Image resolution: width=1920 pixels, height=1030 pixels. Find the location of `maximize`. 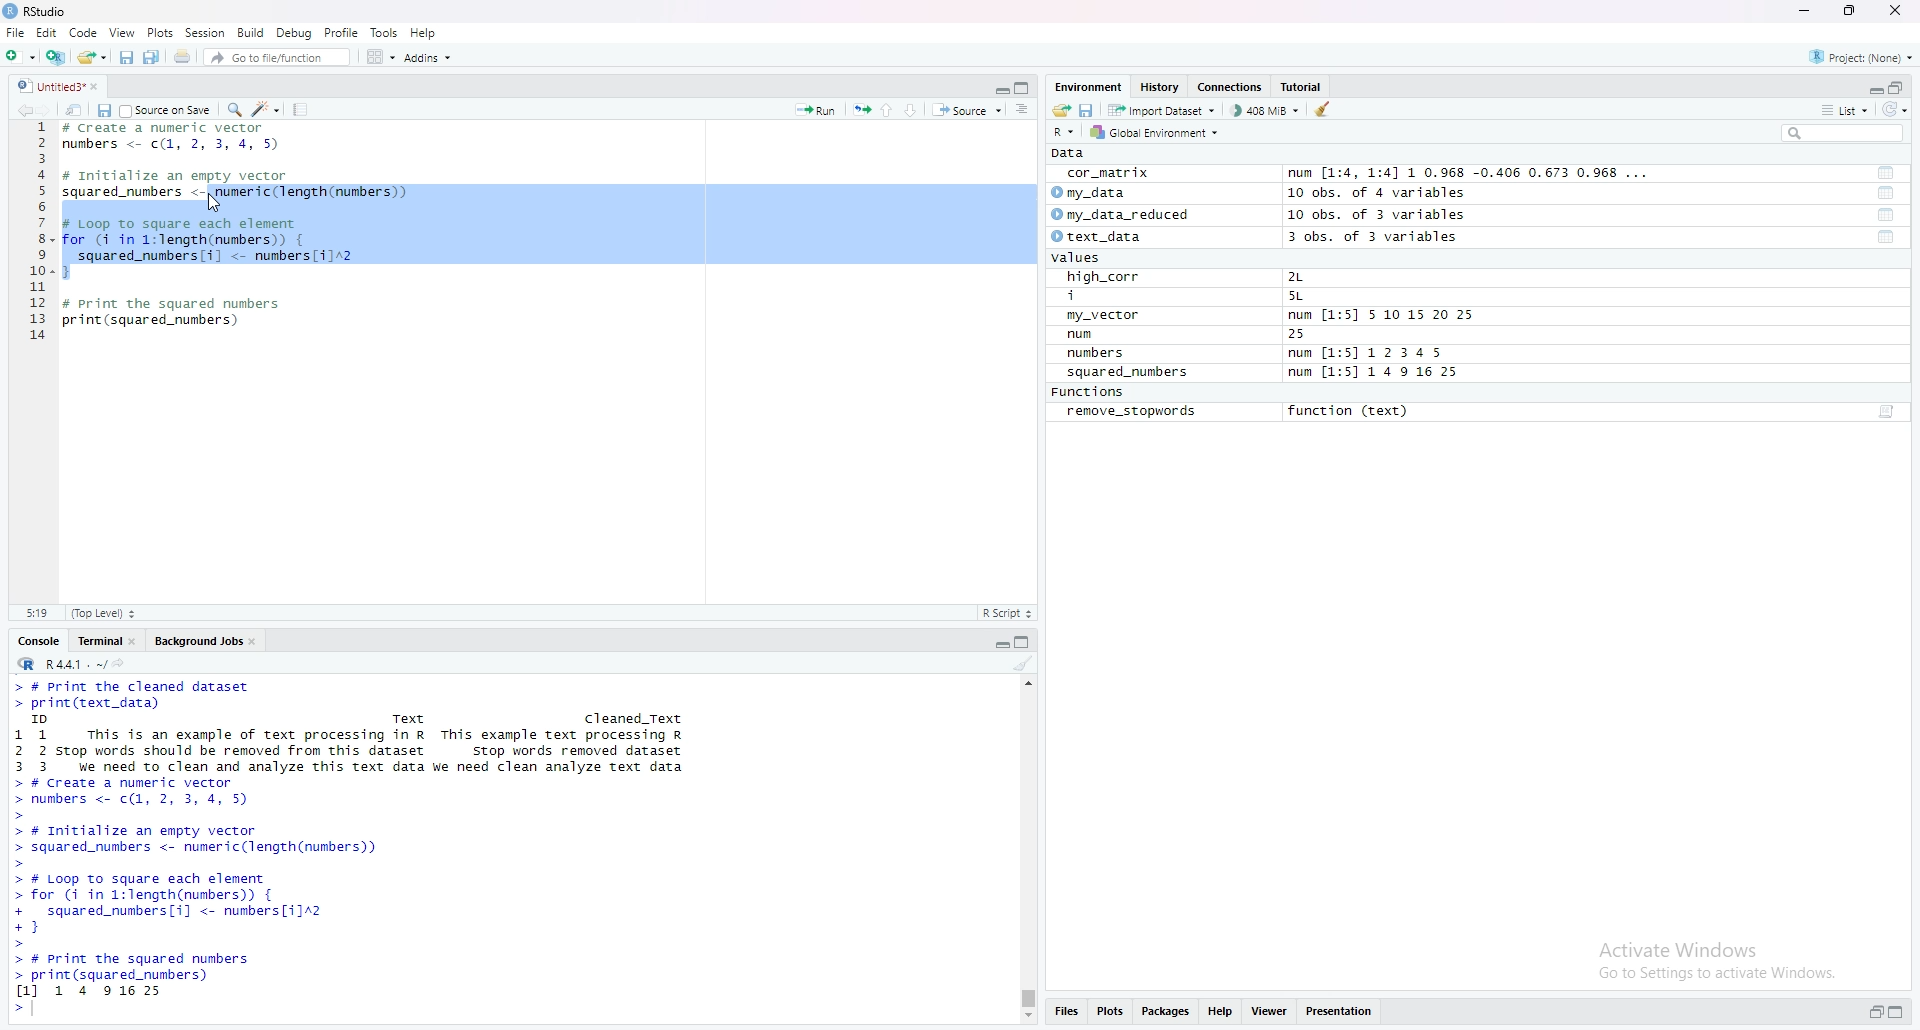

maximize is located at coordinates (1898, 86).